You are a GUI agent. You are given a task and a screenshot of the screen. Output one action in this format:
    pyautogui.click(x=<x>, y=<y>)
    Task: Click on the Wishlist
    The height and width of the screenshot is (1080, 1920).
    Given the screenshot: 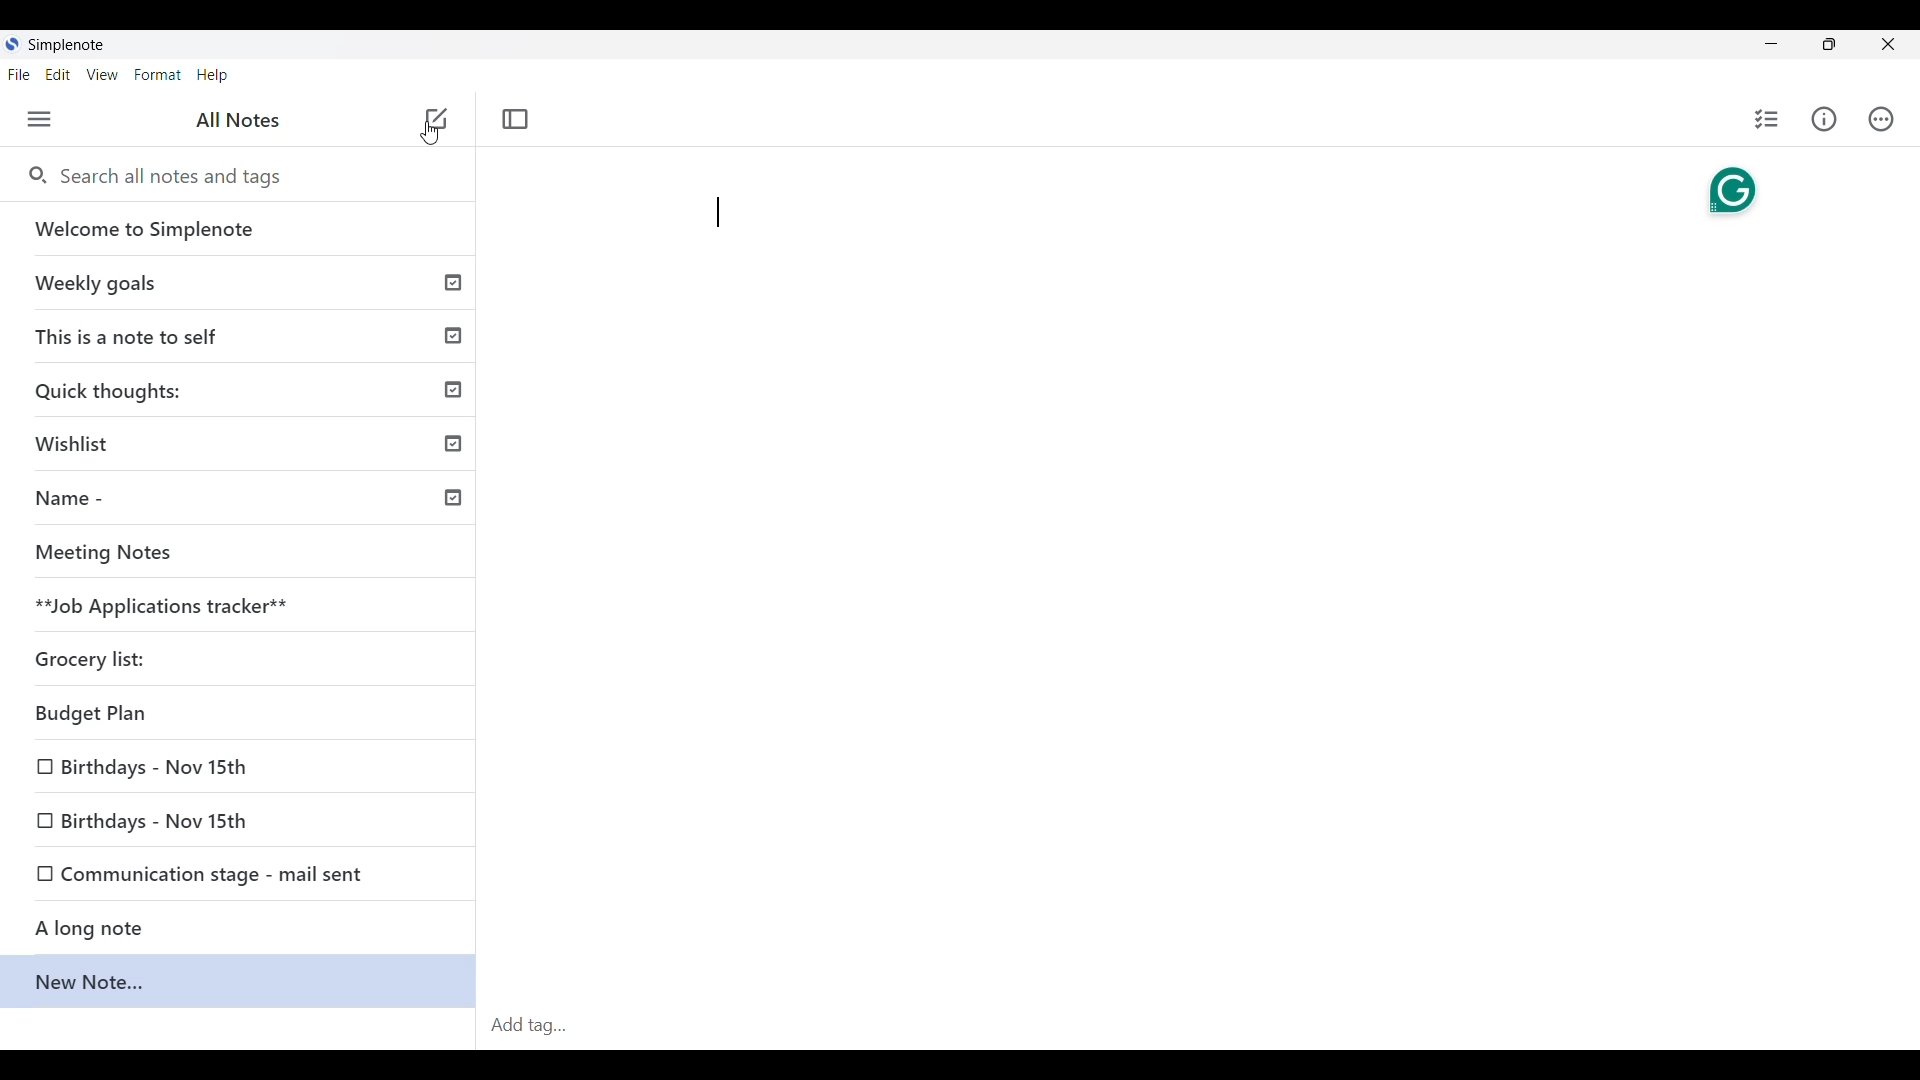 What is the action you would take?
    pyautogui.click(x=242, y=442)
    